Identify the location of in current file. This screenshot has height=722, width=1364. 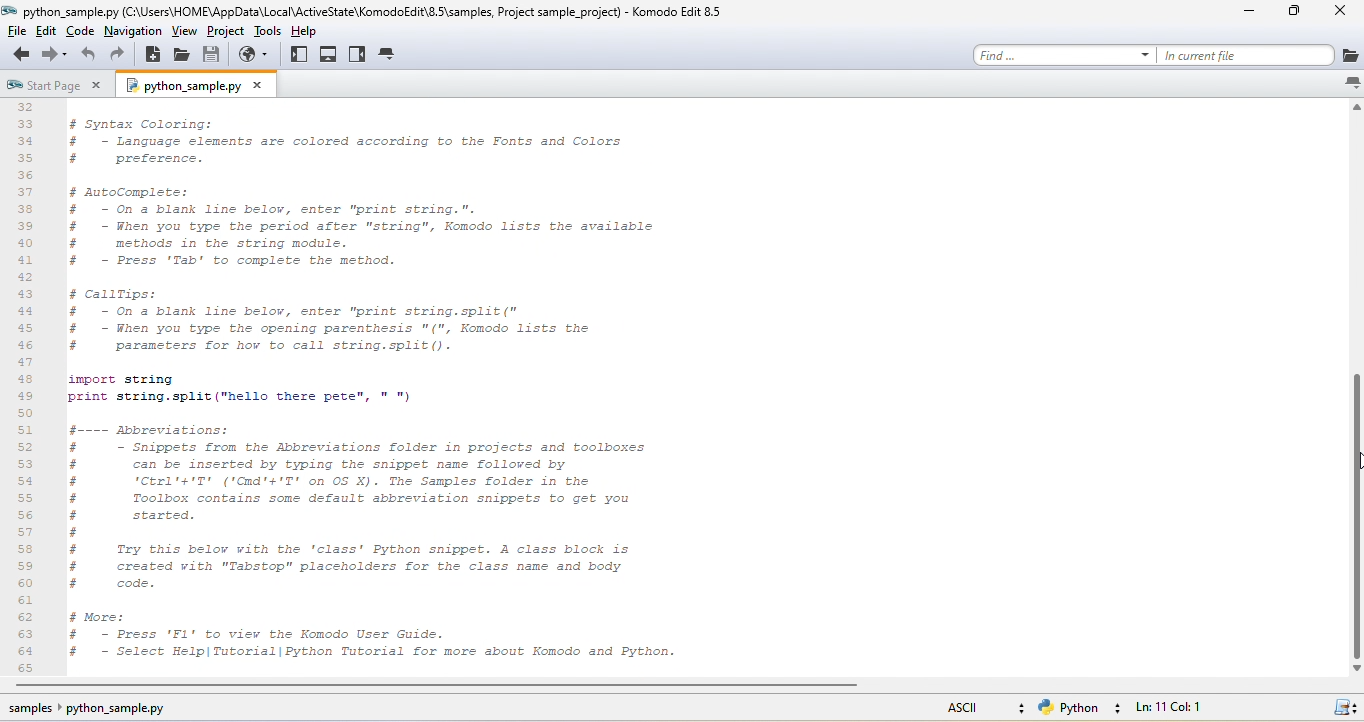
(1267, 55).